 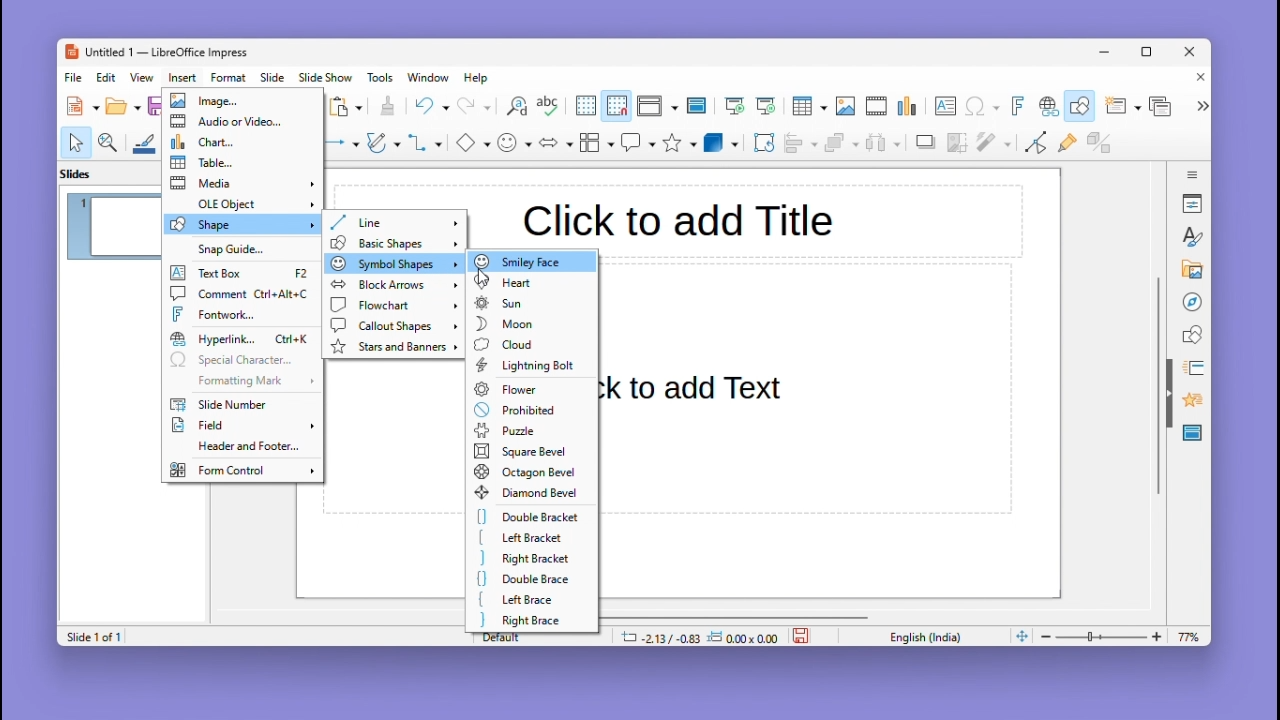 I want to click on Gallery, so click(x=1189, y=270).